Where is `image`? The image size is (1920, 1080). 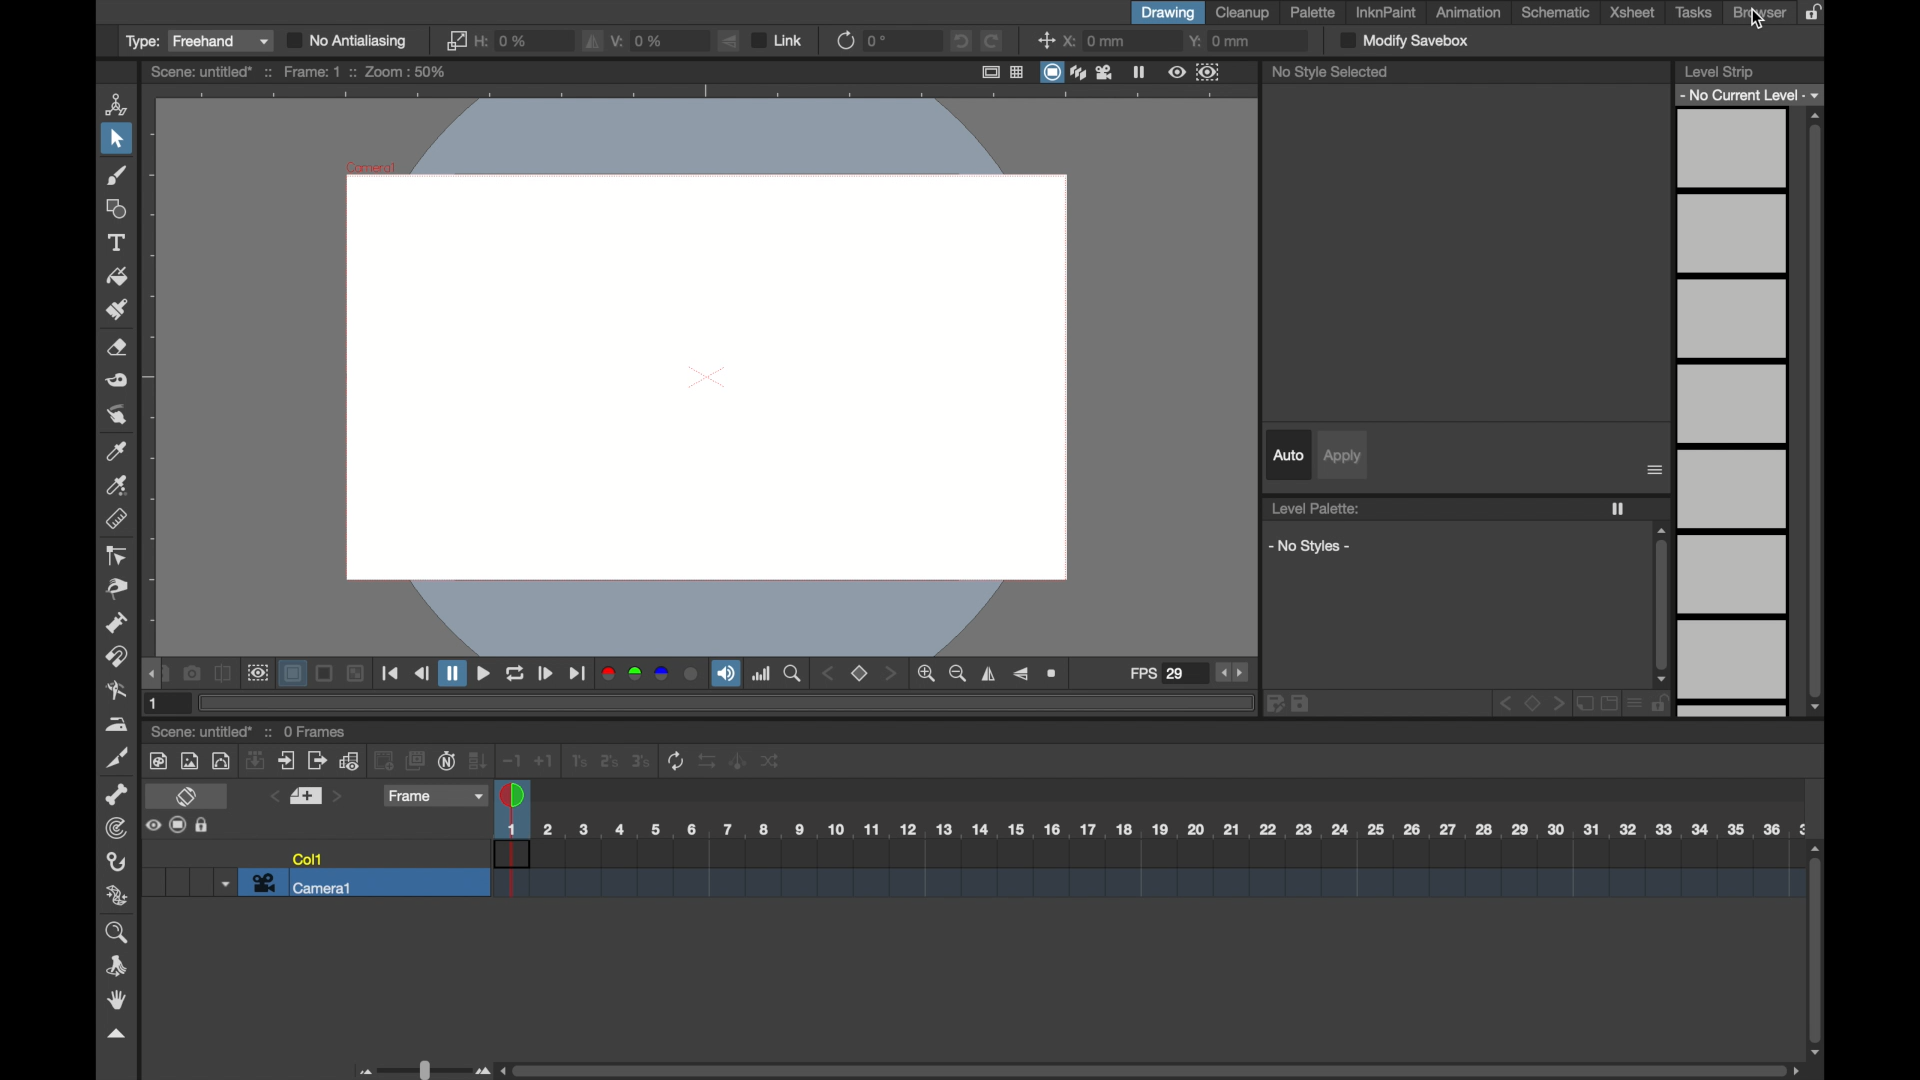
image is located at coordinates (190, 761).